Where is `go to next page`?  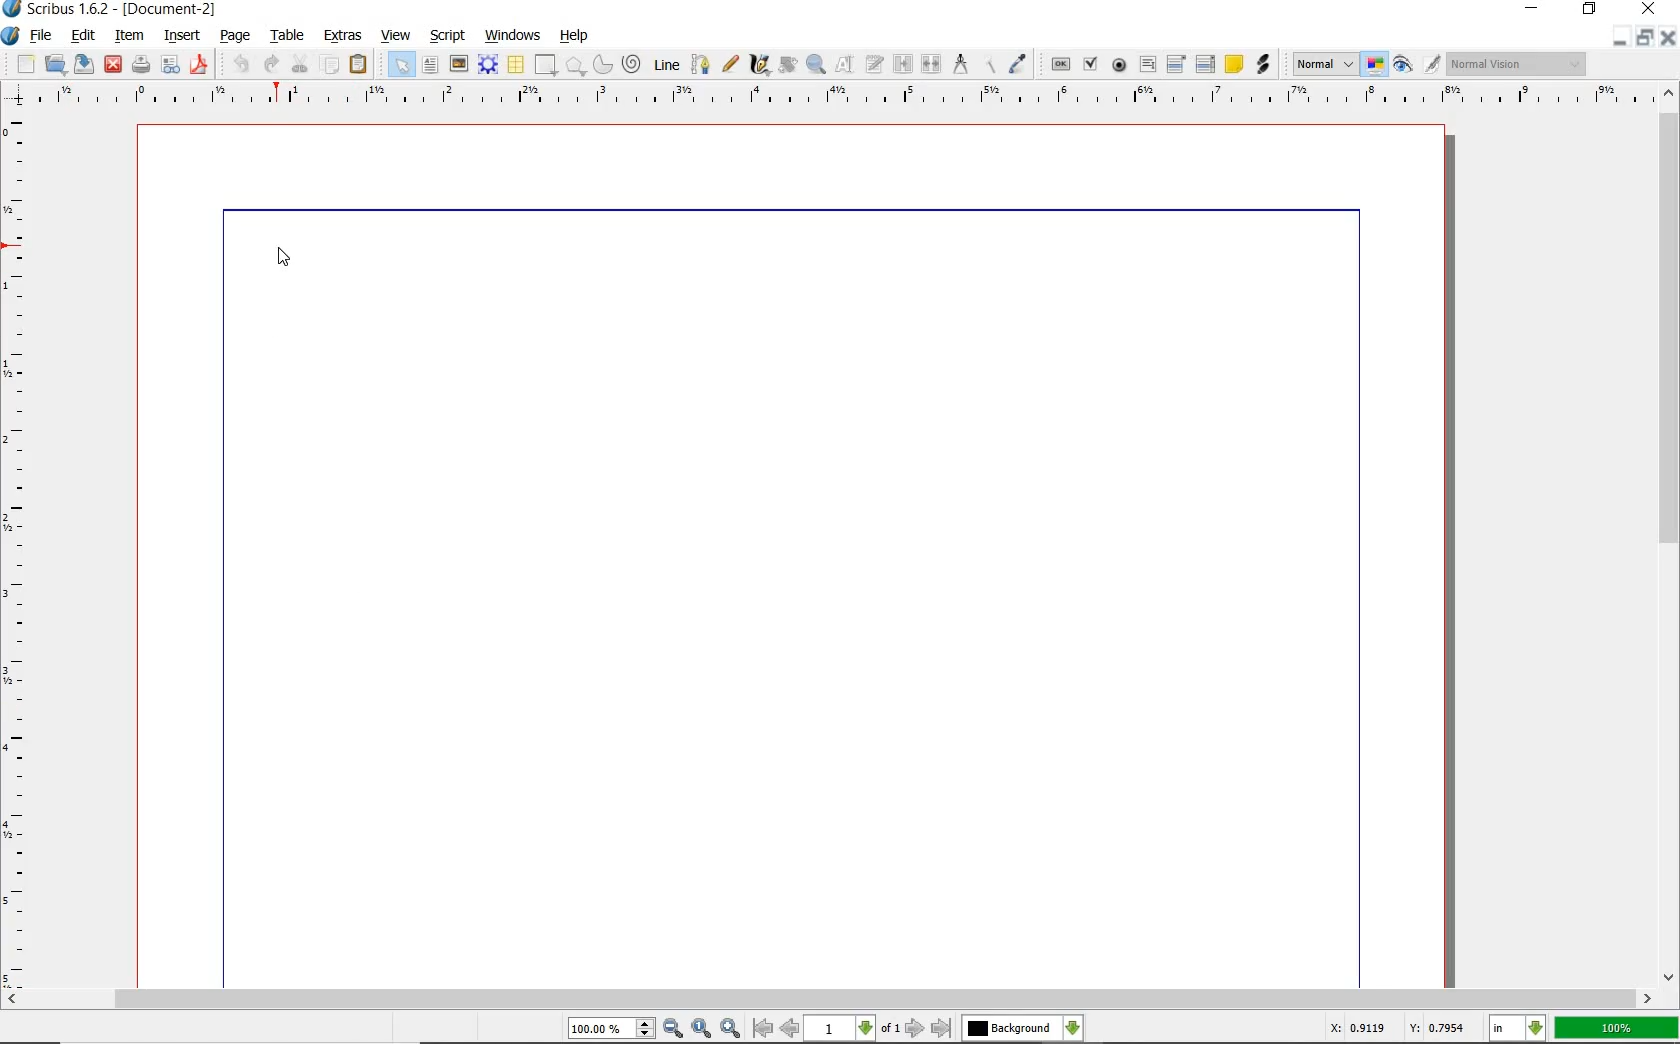
go to next page is located at coordinates (916, 1029).